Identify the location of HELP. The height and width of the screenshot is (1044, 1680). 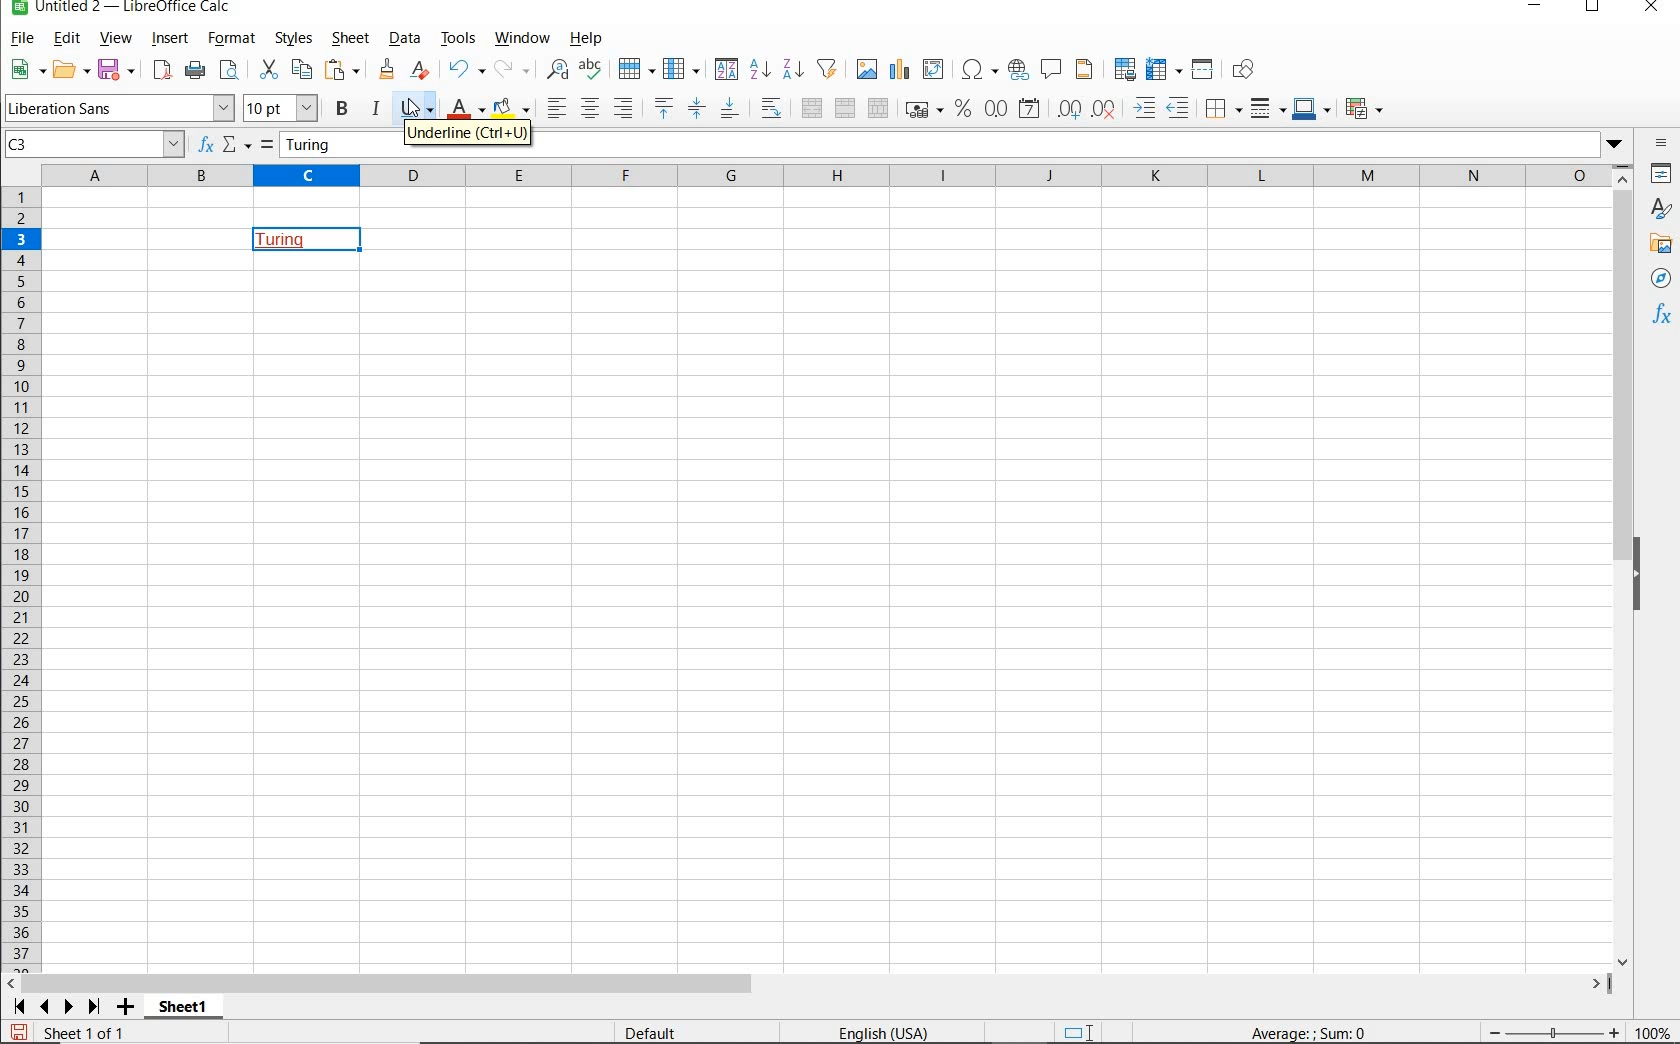
(586, 41).